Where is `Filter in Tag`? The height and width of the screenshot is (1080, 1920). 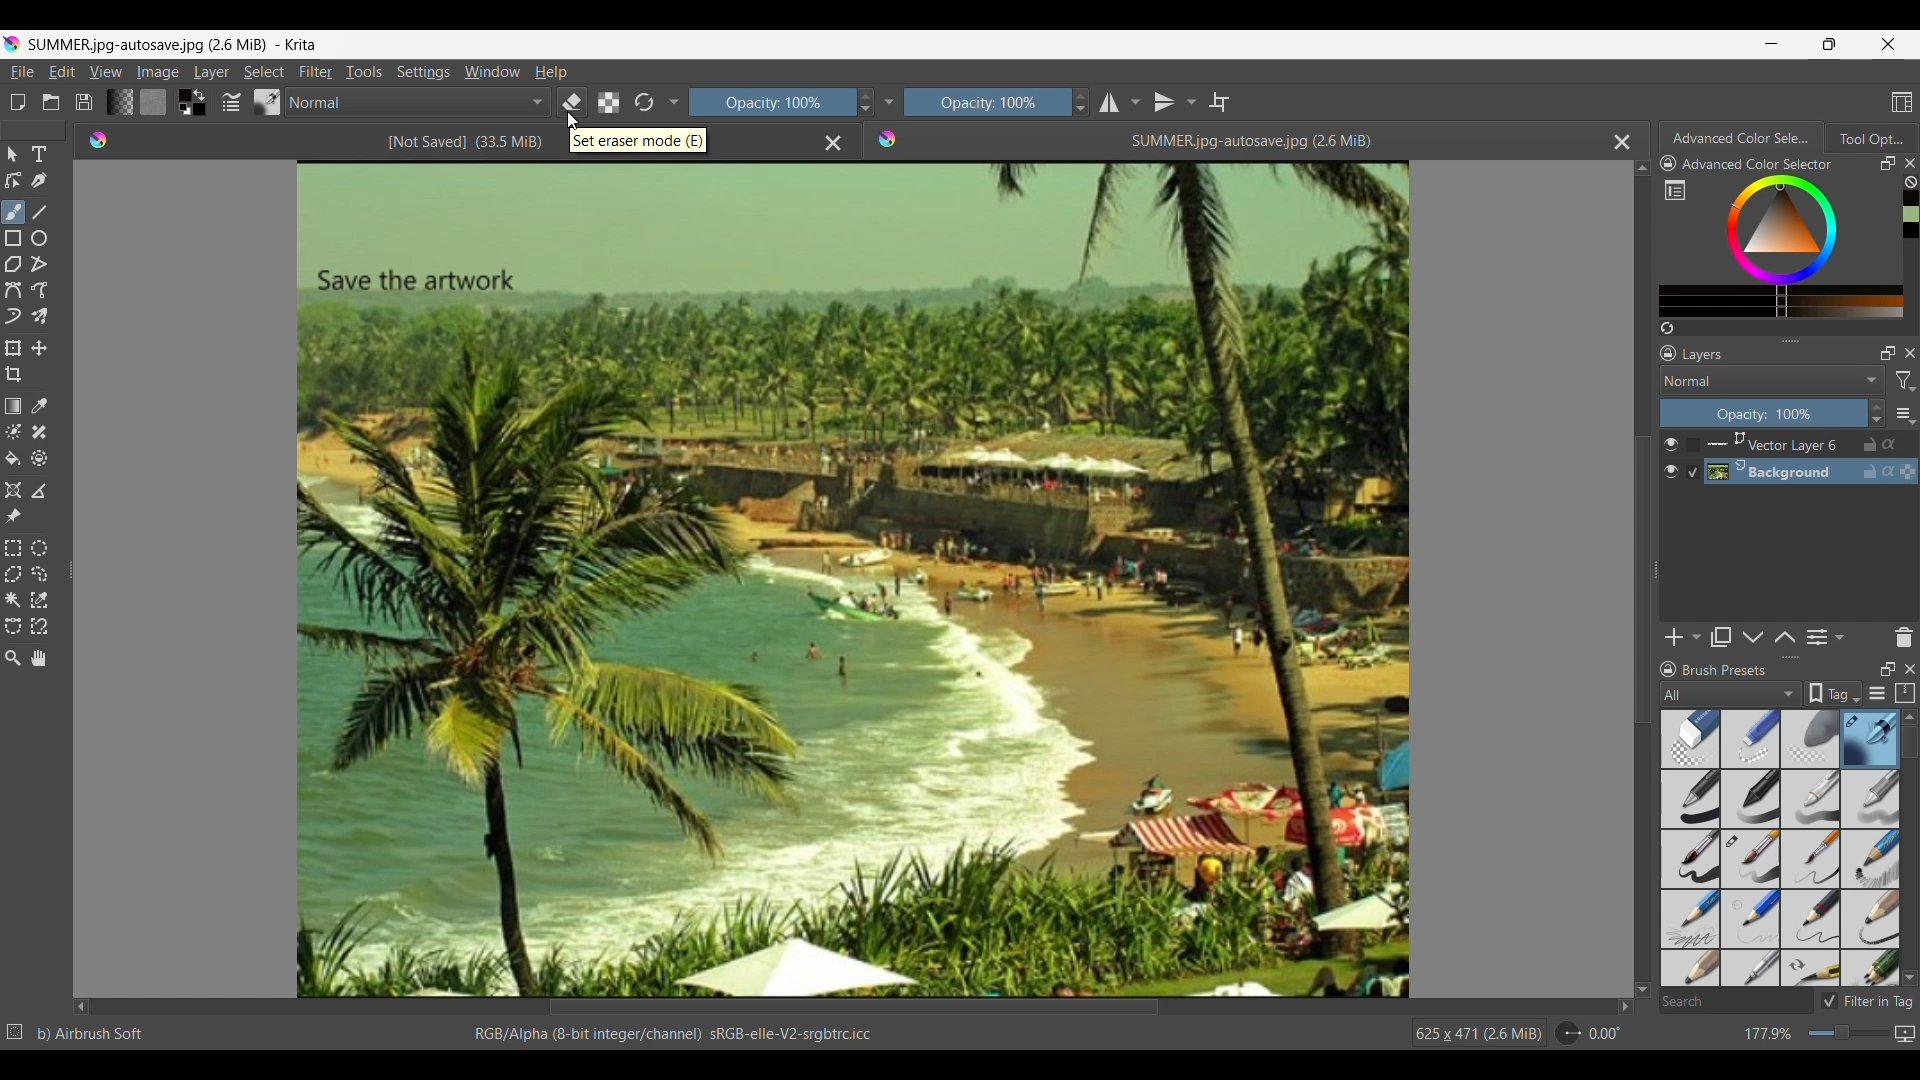
Filter in Tag is located at coordinates (1867, 1001).